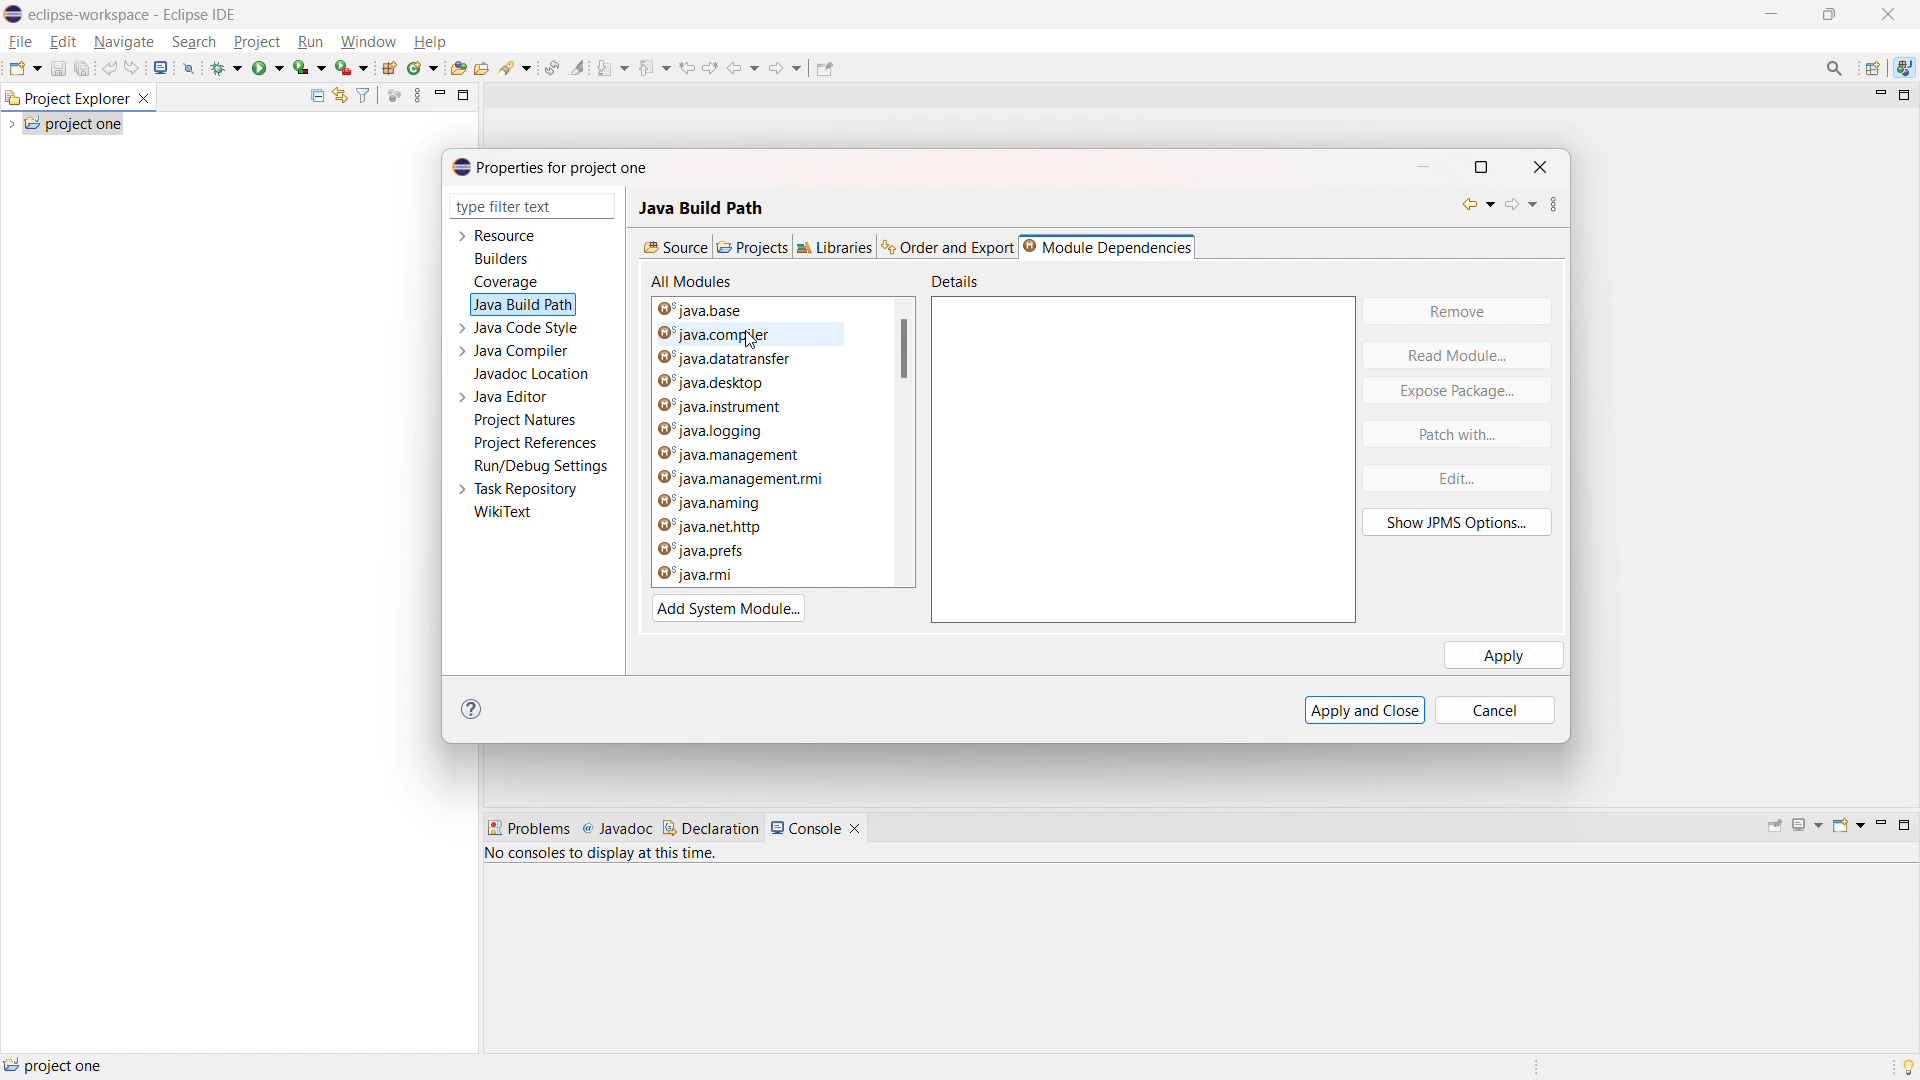 Image resolution: width=1920 pixels, height=1080 pixels. I want to click on display selected console, so click(1809, 825).